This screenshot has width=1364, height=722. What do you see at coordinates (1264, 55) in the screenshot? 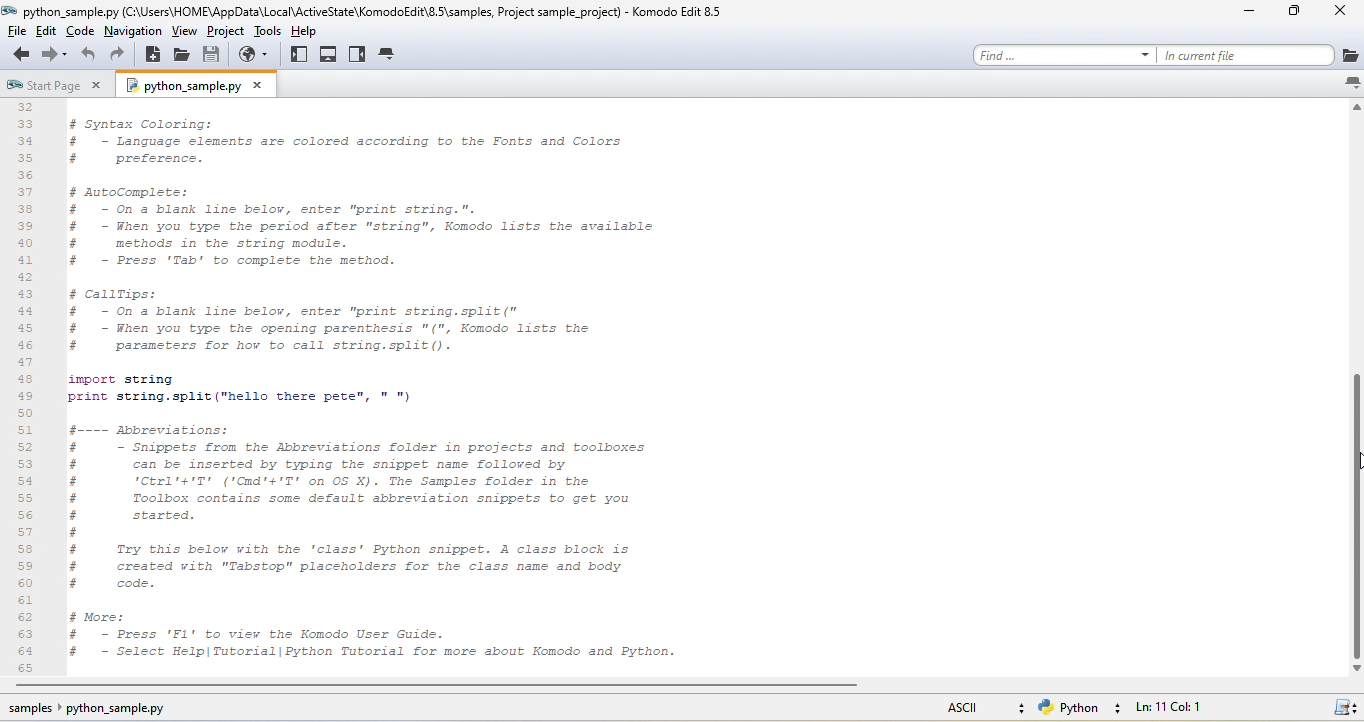
I see `in current file` at bounding box center [1264, 55].